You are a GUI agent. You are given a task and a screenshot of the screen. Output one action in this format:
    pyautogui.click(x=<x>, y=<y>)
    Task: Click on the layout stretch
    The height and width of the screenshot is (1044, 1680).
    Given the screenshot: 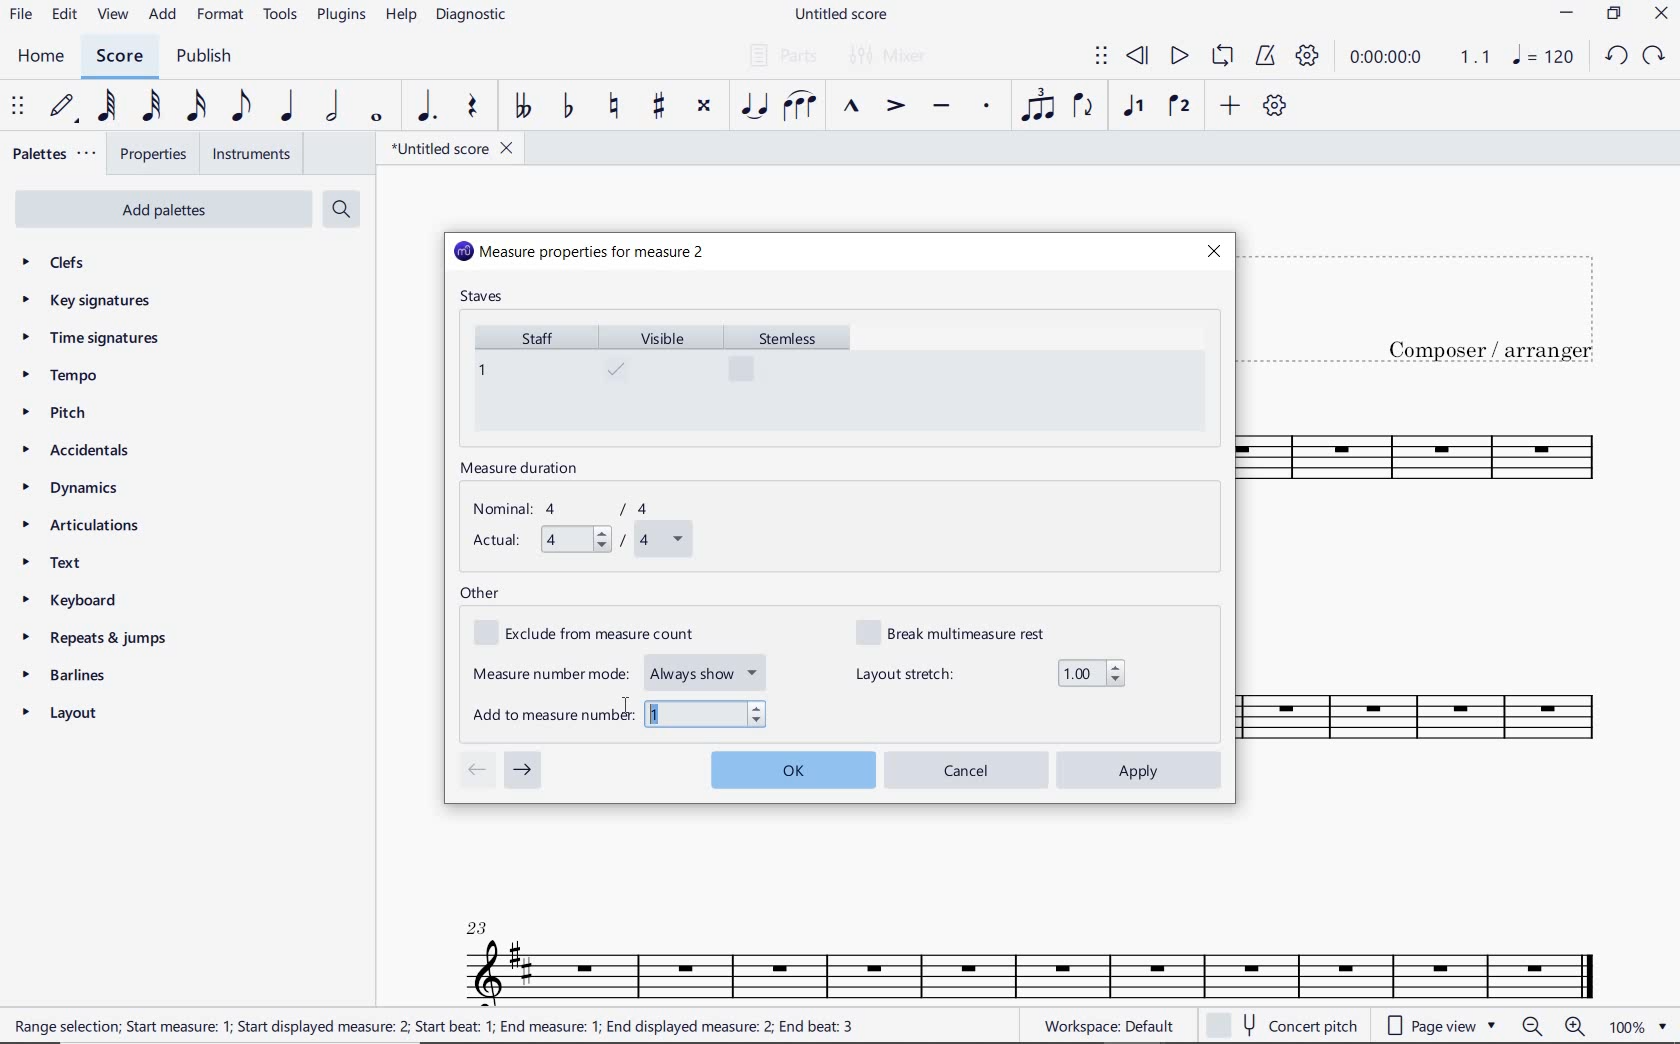 What is the action you would take?
    pyautogui.click(x=990, y=673)
    